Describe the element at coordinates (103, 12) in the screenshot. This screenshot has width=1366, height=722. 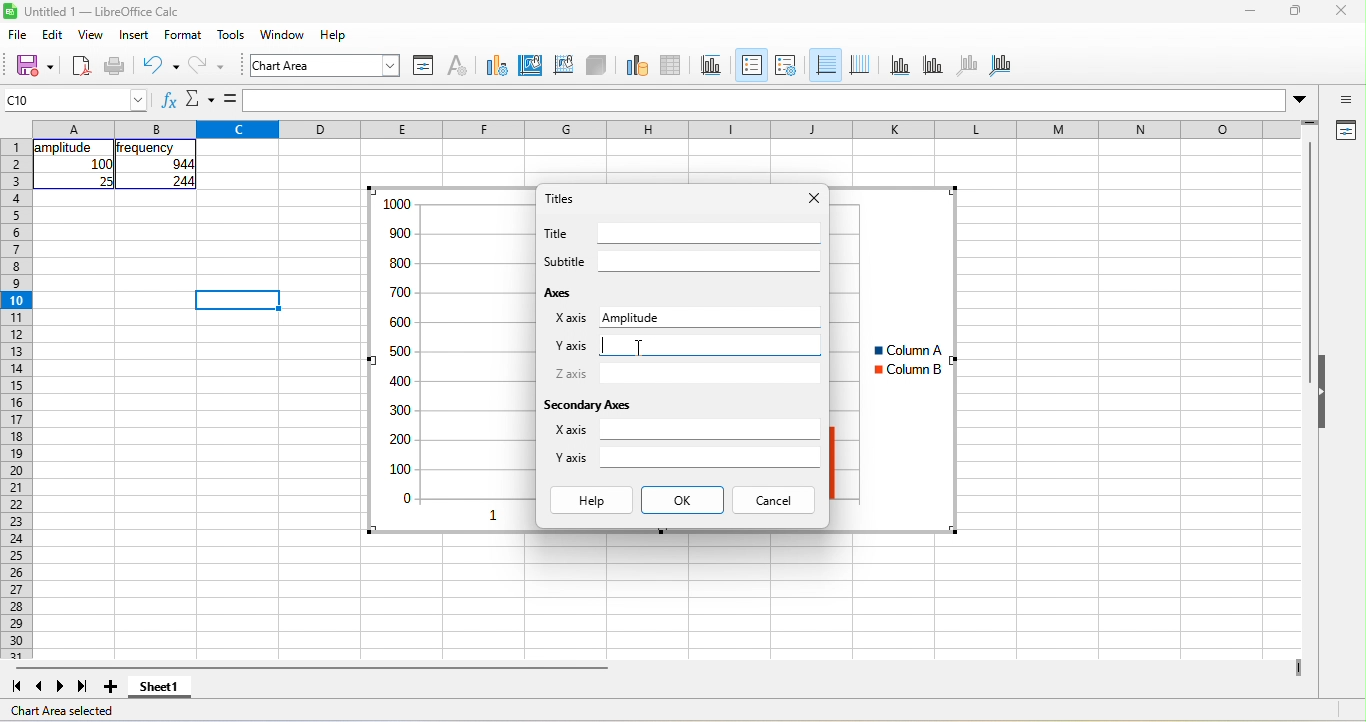
I see `Untitled 1 — LibreOffice Calc` at that location.